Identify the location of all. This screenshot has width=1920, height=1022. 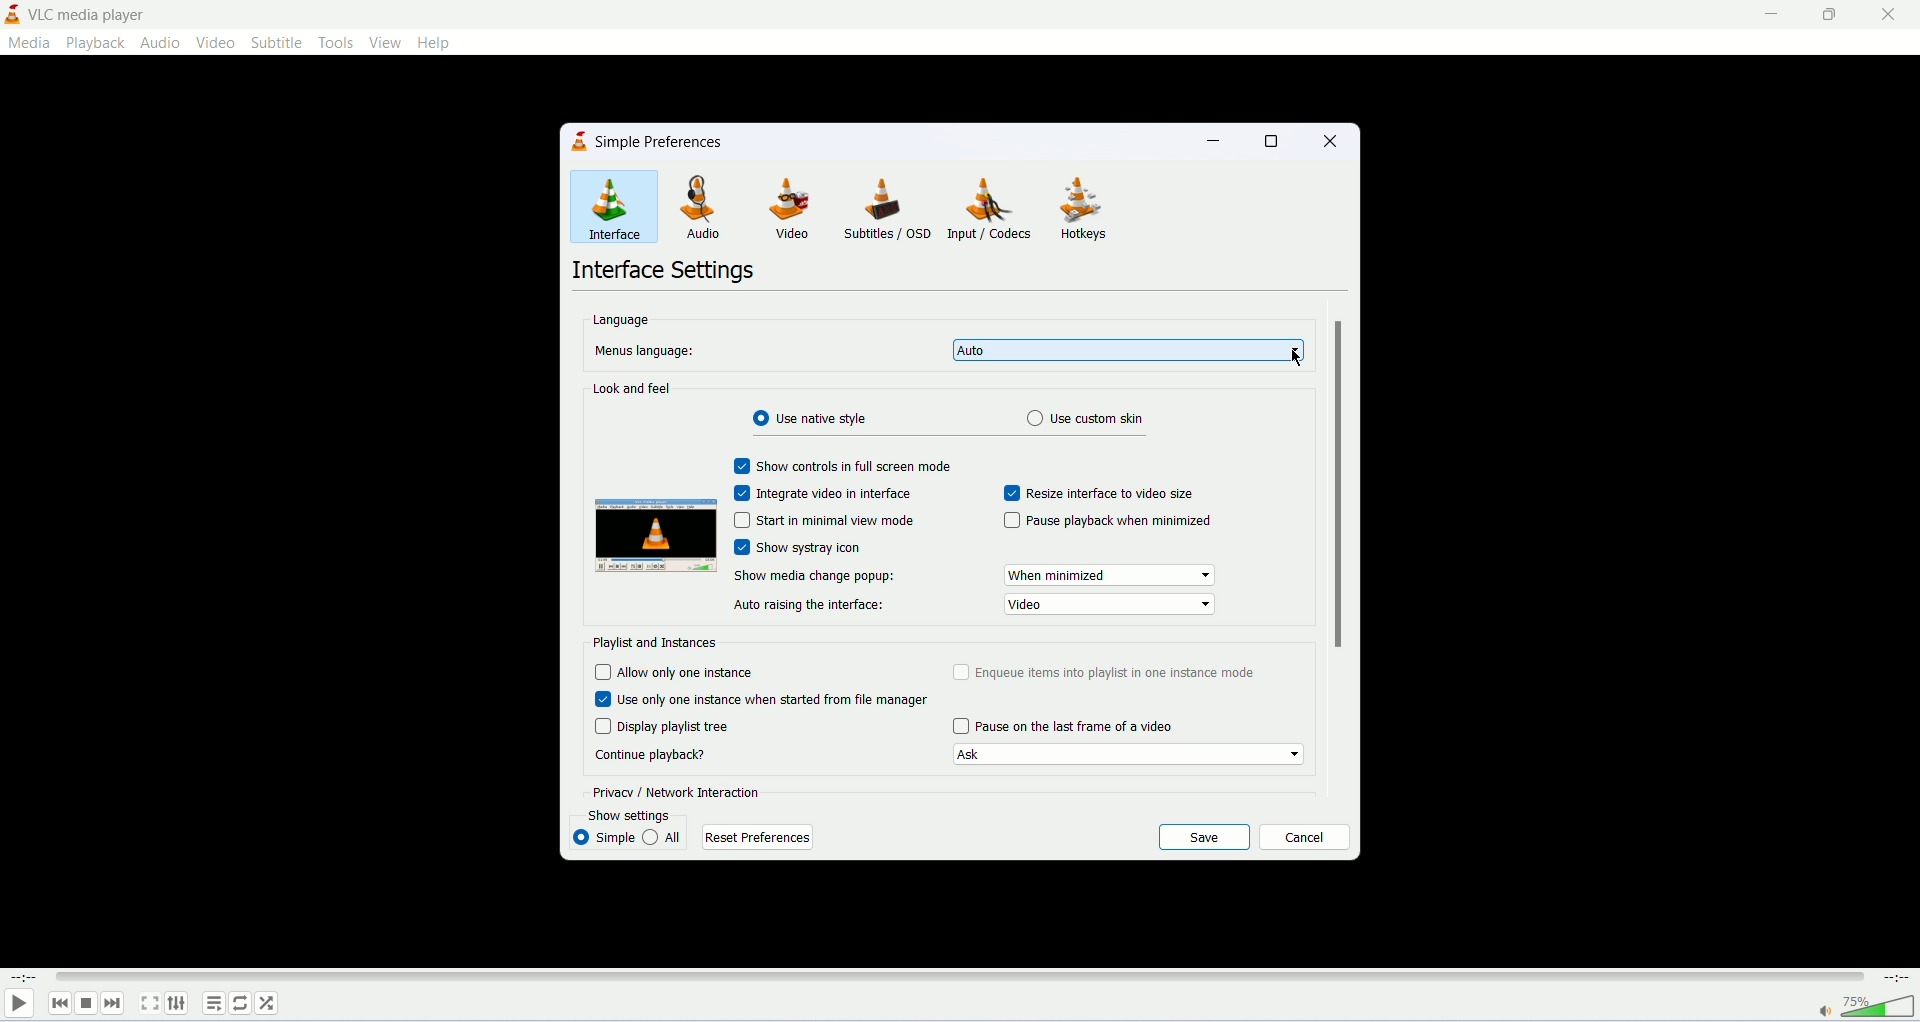
(663, 836).